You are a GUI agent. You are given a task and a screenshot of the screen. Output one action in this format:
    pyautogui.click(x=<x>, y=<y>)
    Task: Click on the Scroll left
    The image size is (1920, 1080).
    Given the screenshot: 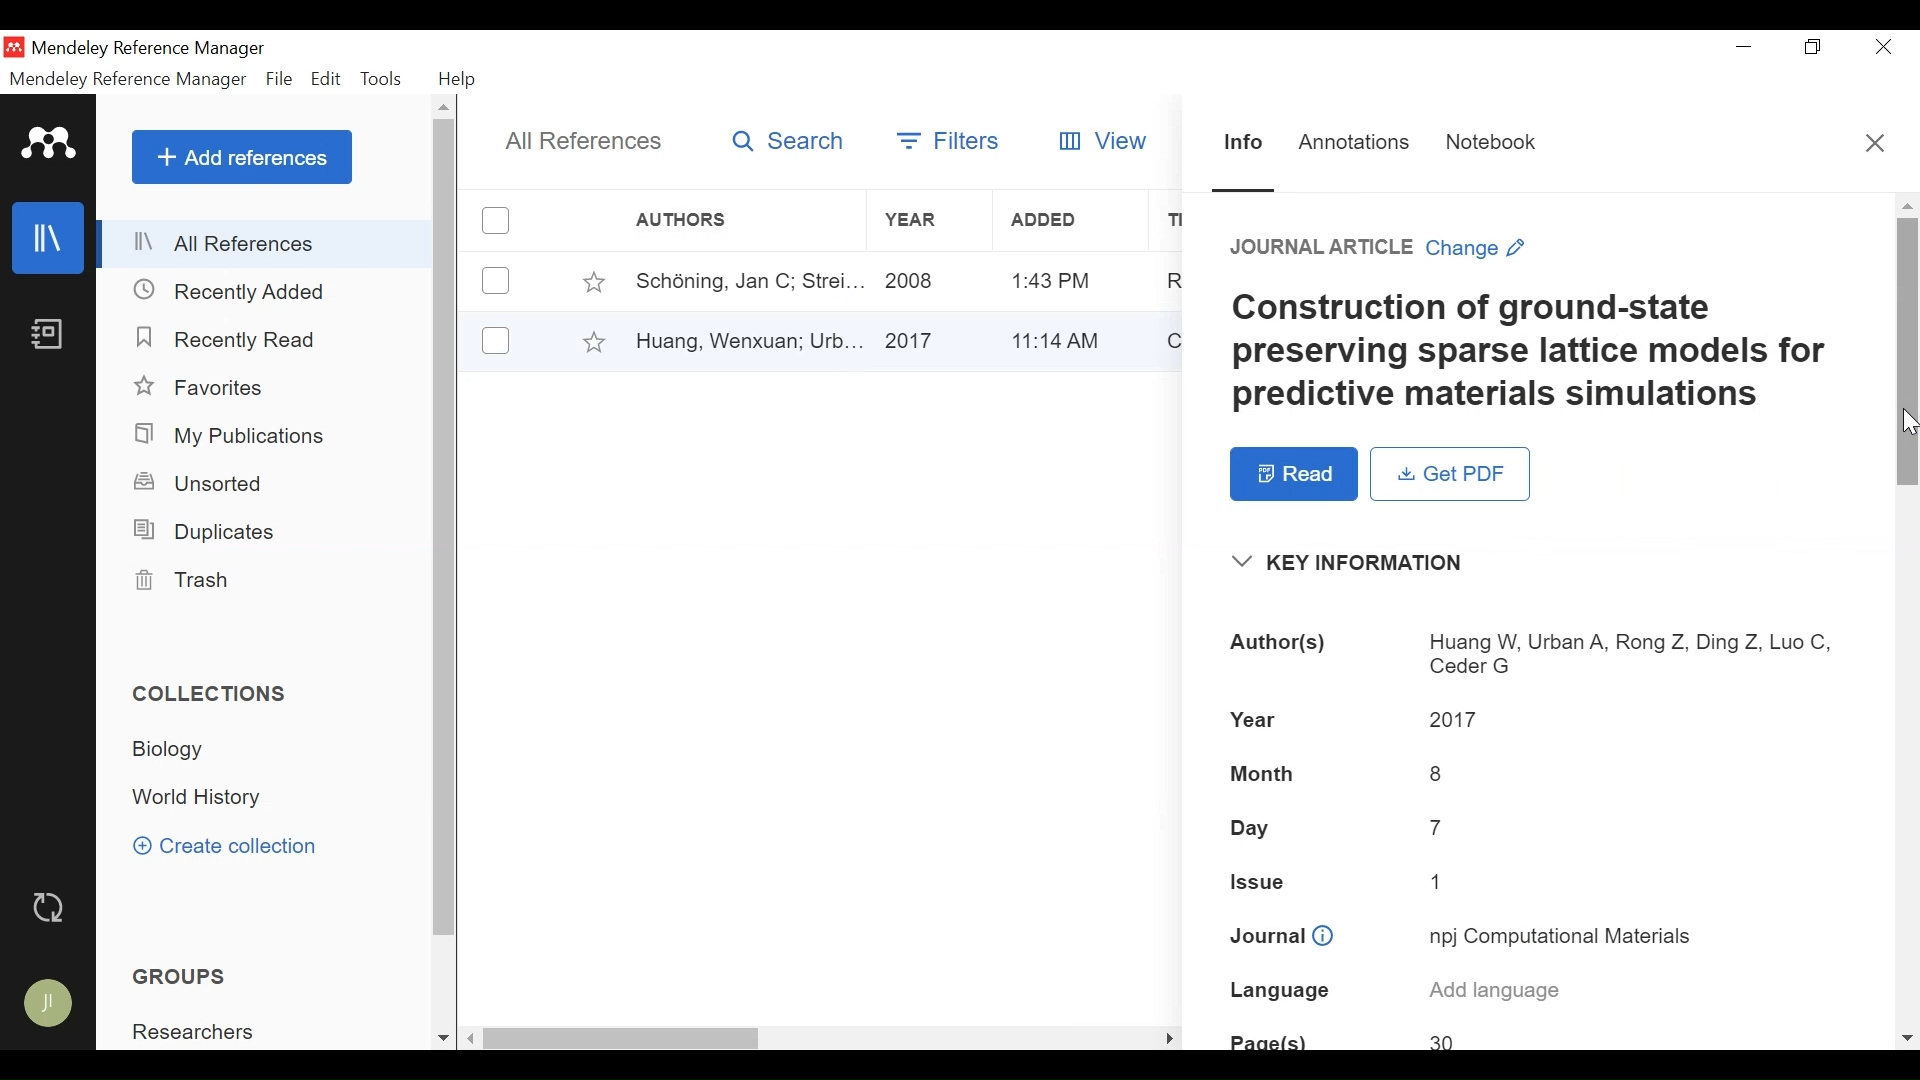 What is the action you would take?
    pyautogui.click(x=472, y=1038)
    